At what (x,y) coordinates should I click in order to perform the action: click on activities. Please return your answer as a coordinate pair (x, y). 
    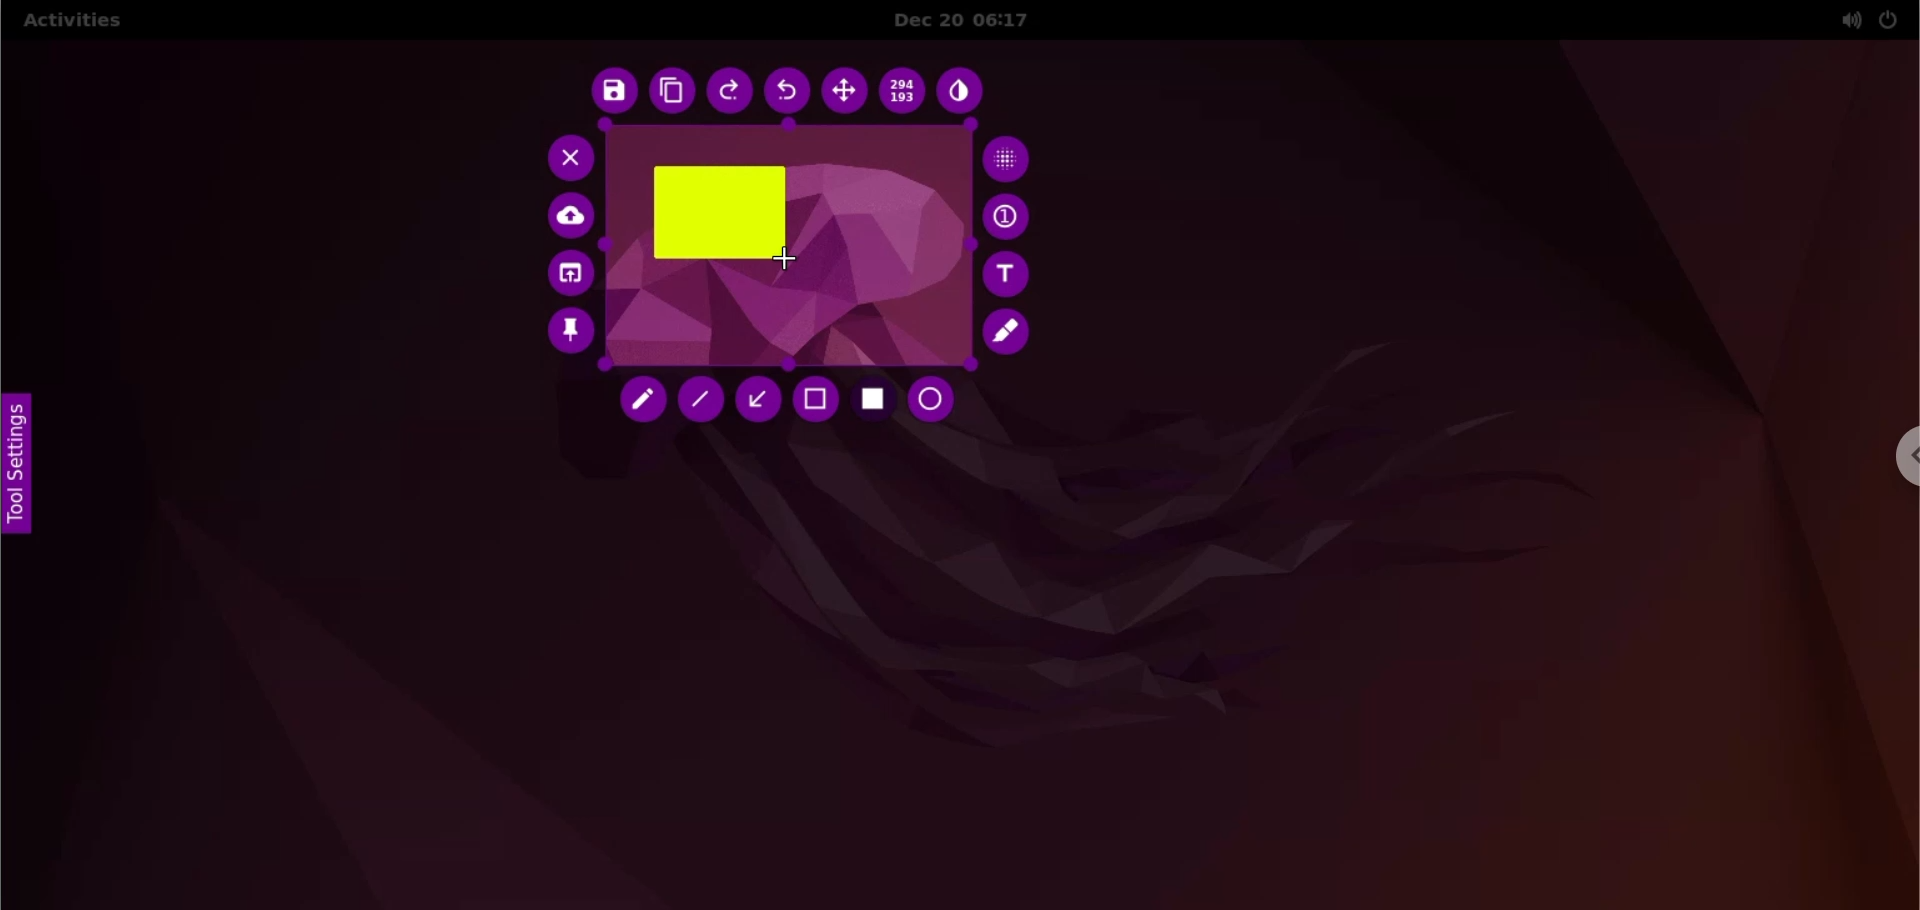
    Looking at the image, I should click on (71, 23).